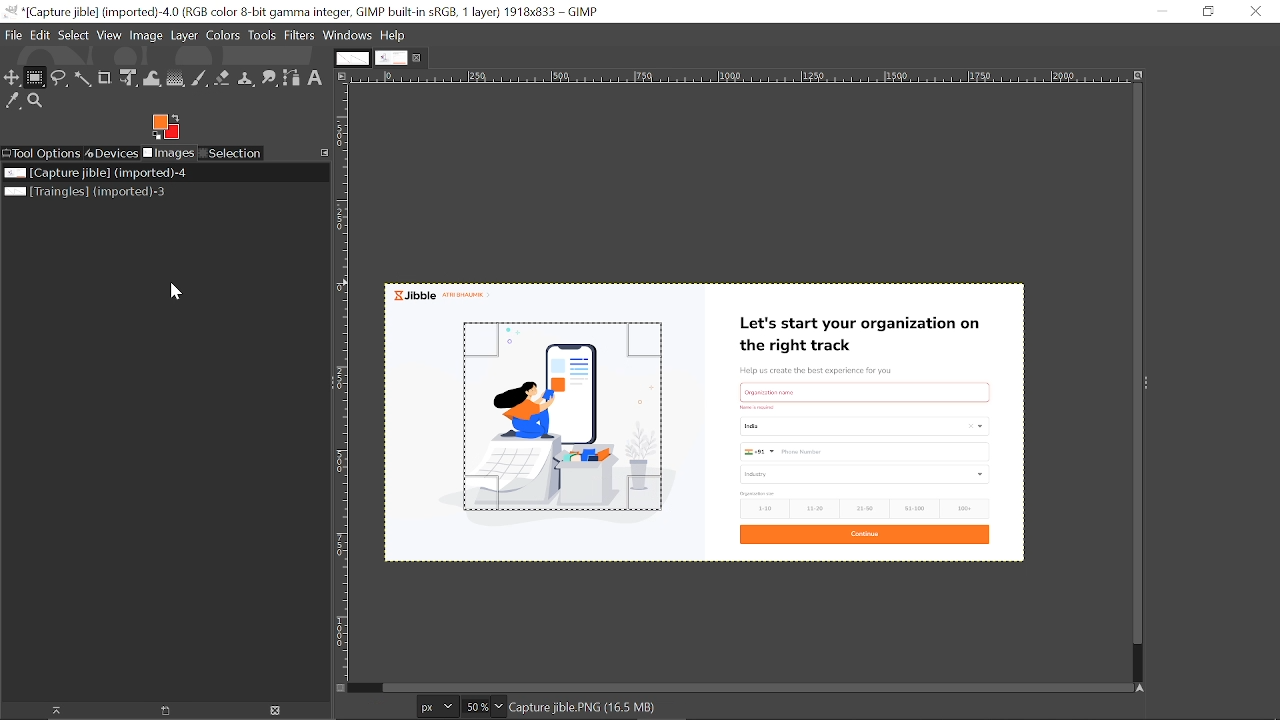  What do you see at coordinates (58, 711) in the screenshot?
I see `Raise this image's display` at bounding box center [58, 711].